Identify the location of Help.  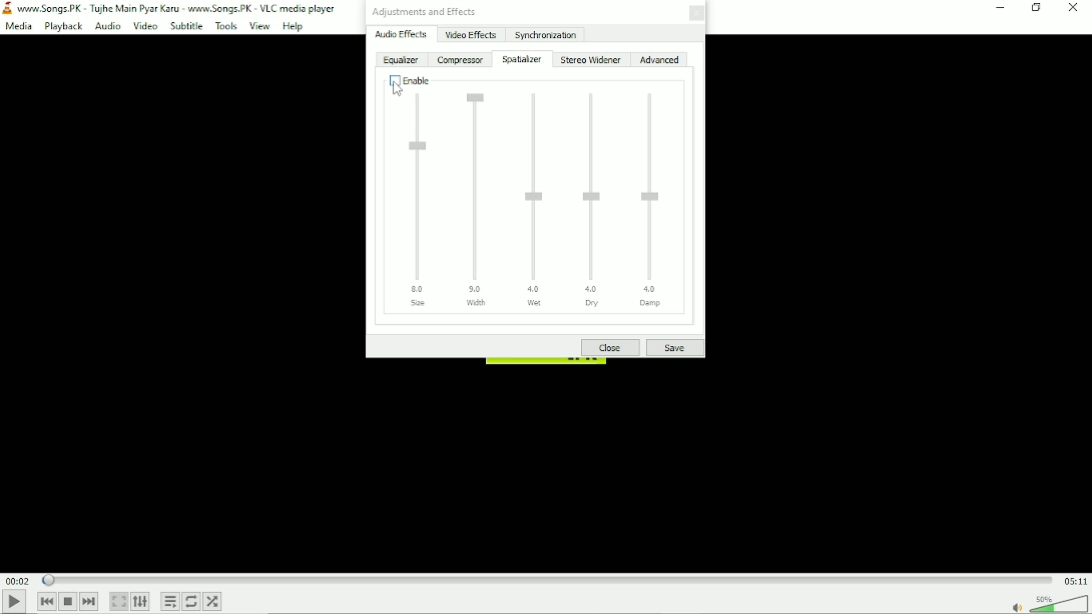
(293, 26).